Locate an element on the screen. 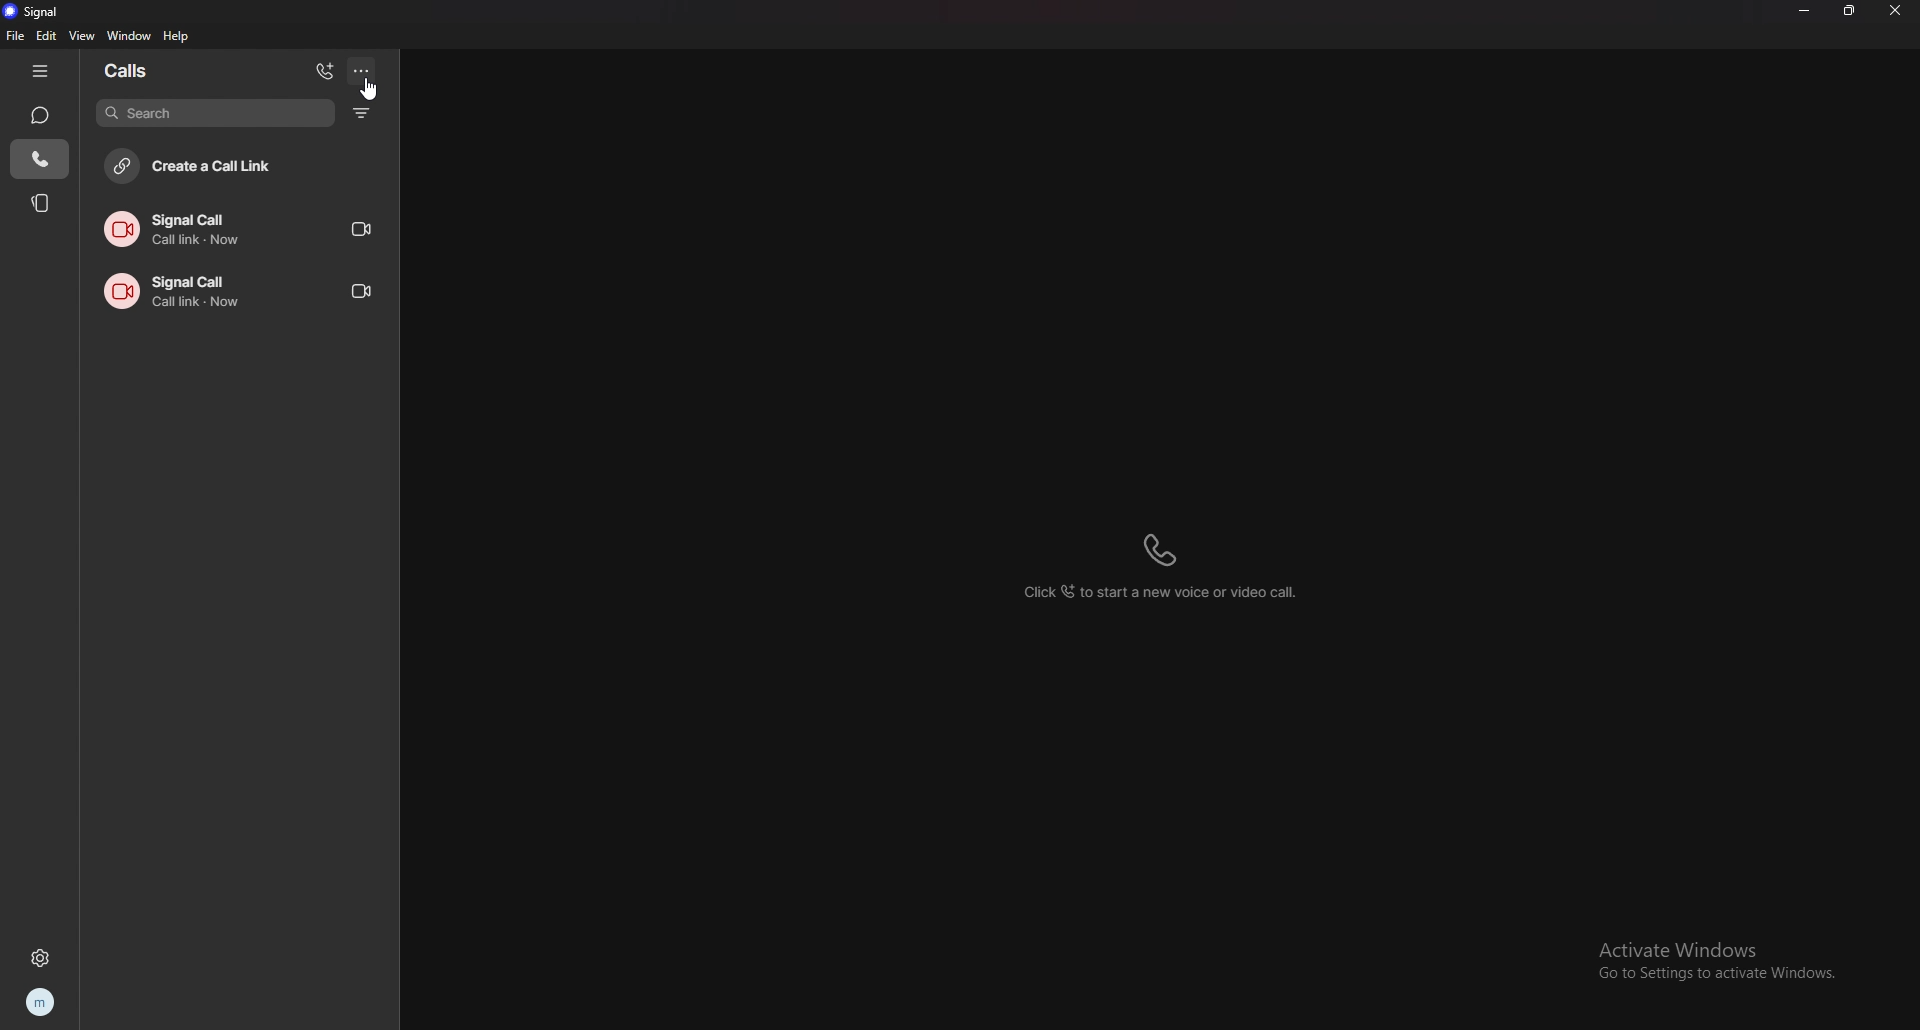 The height and width of the screenshot is (1030, 1920). cursor is located at coordinates (370, 86).